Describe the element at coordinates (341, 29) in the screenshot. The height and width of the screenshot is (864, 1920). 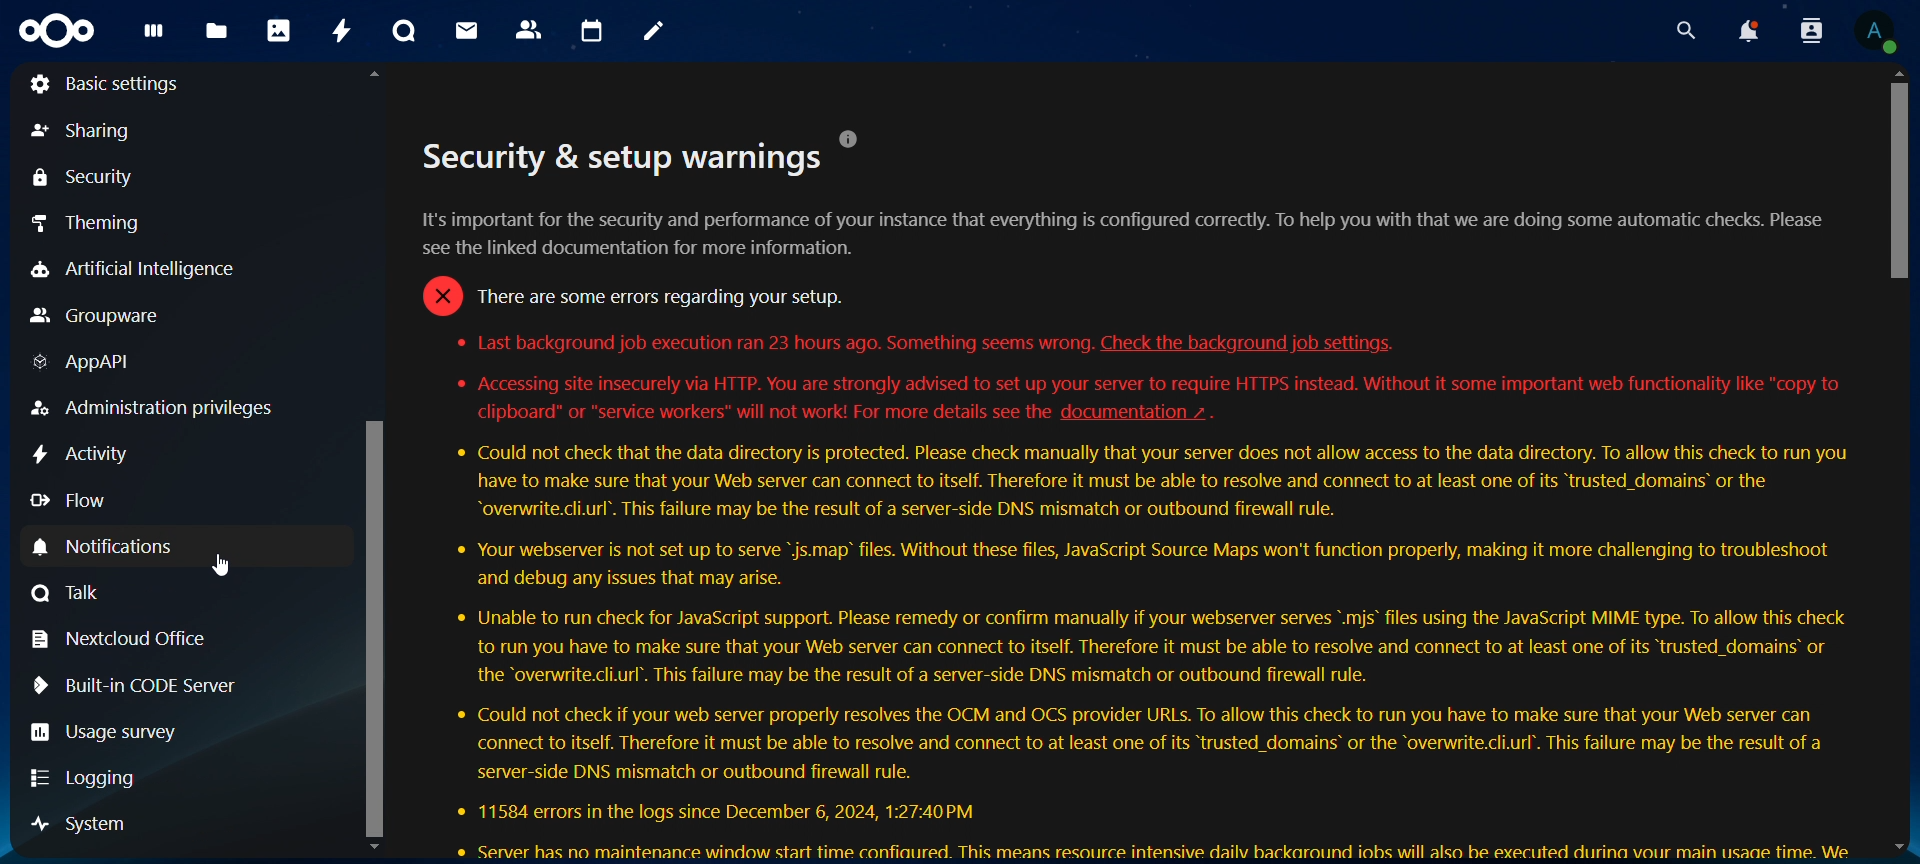
I see `activity` at that location.